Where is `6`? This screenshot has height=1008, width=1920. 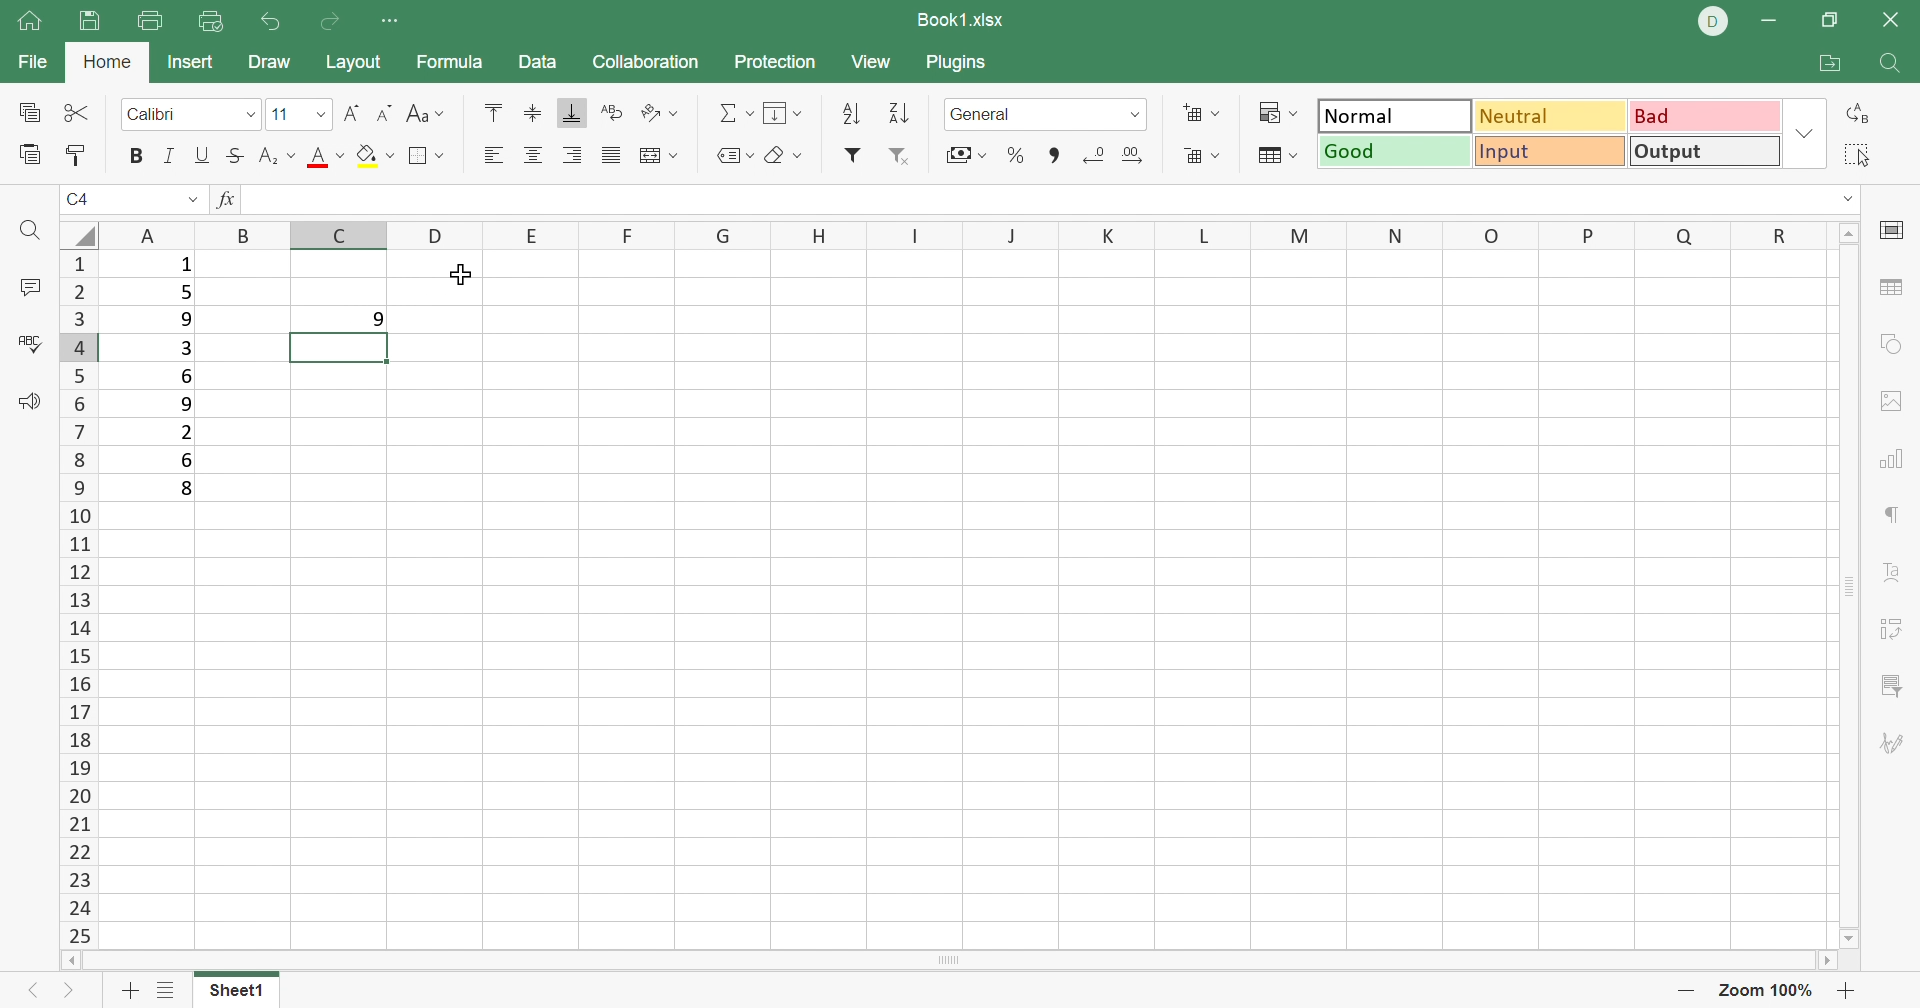
6 is located at coordinates (189, 459).